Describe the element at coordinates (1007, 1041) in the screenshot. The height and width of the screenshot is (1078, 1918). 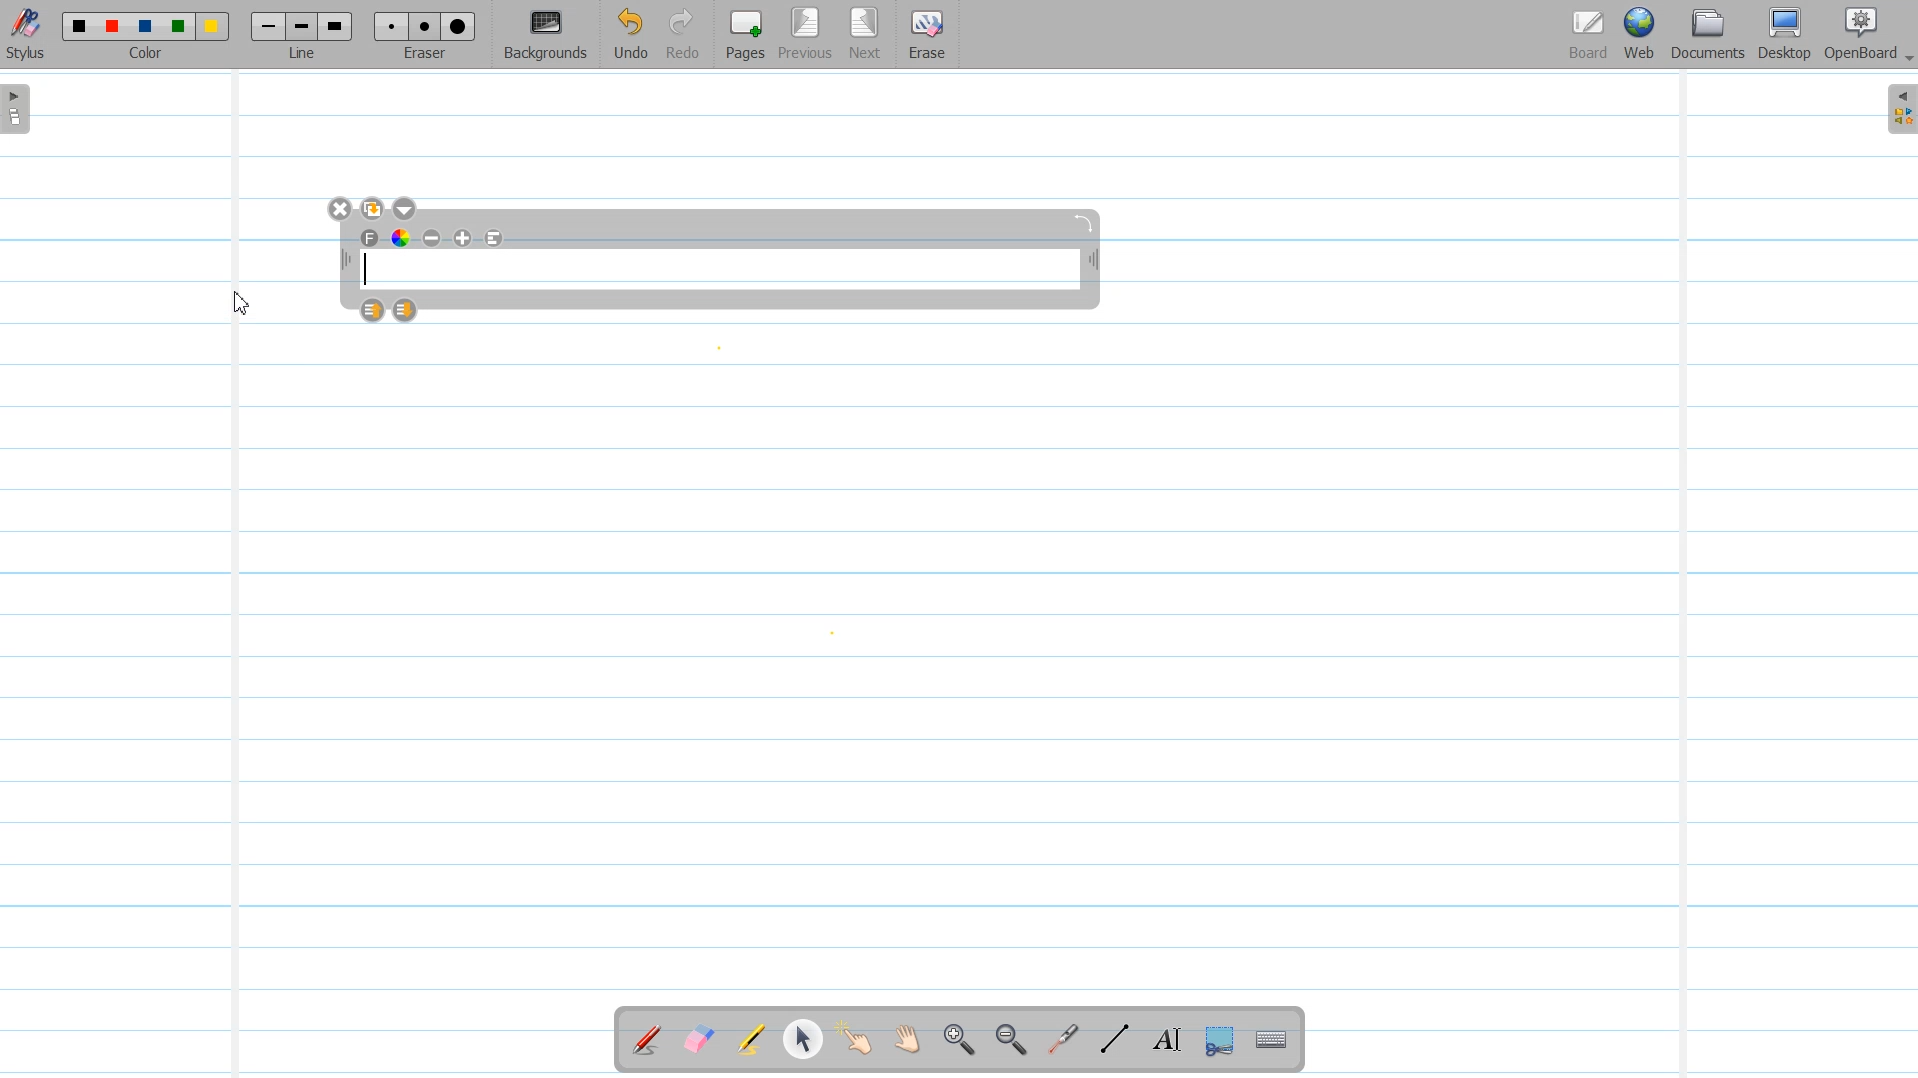
I see `Zoom Out` at that location.